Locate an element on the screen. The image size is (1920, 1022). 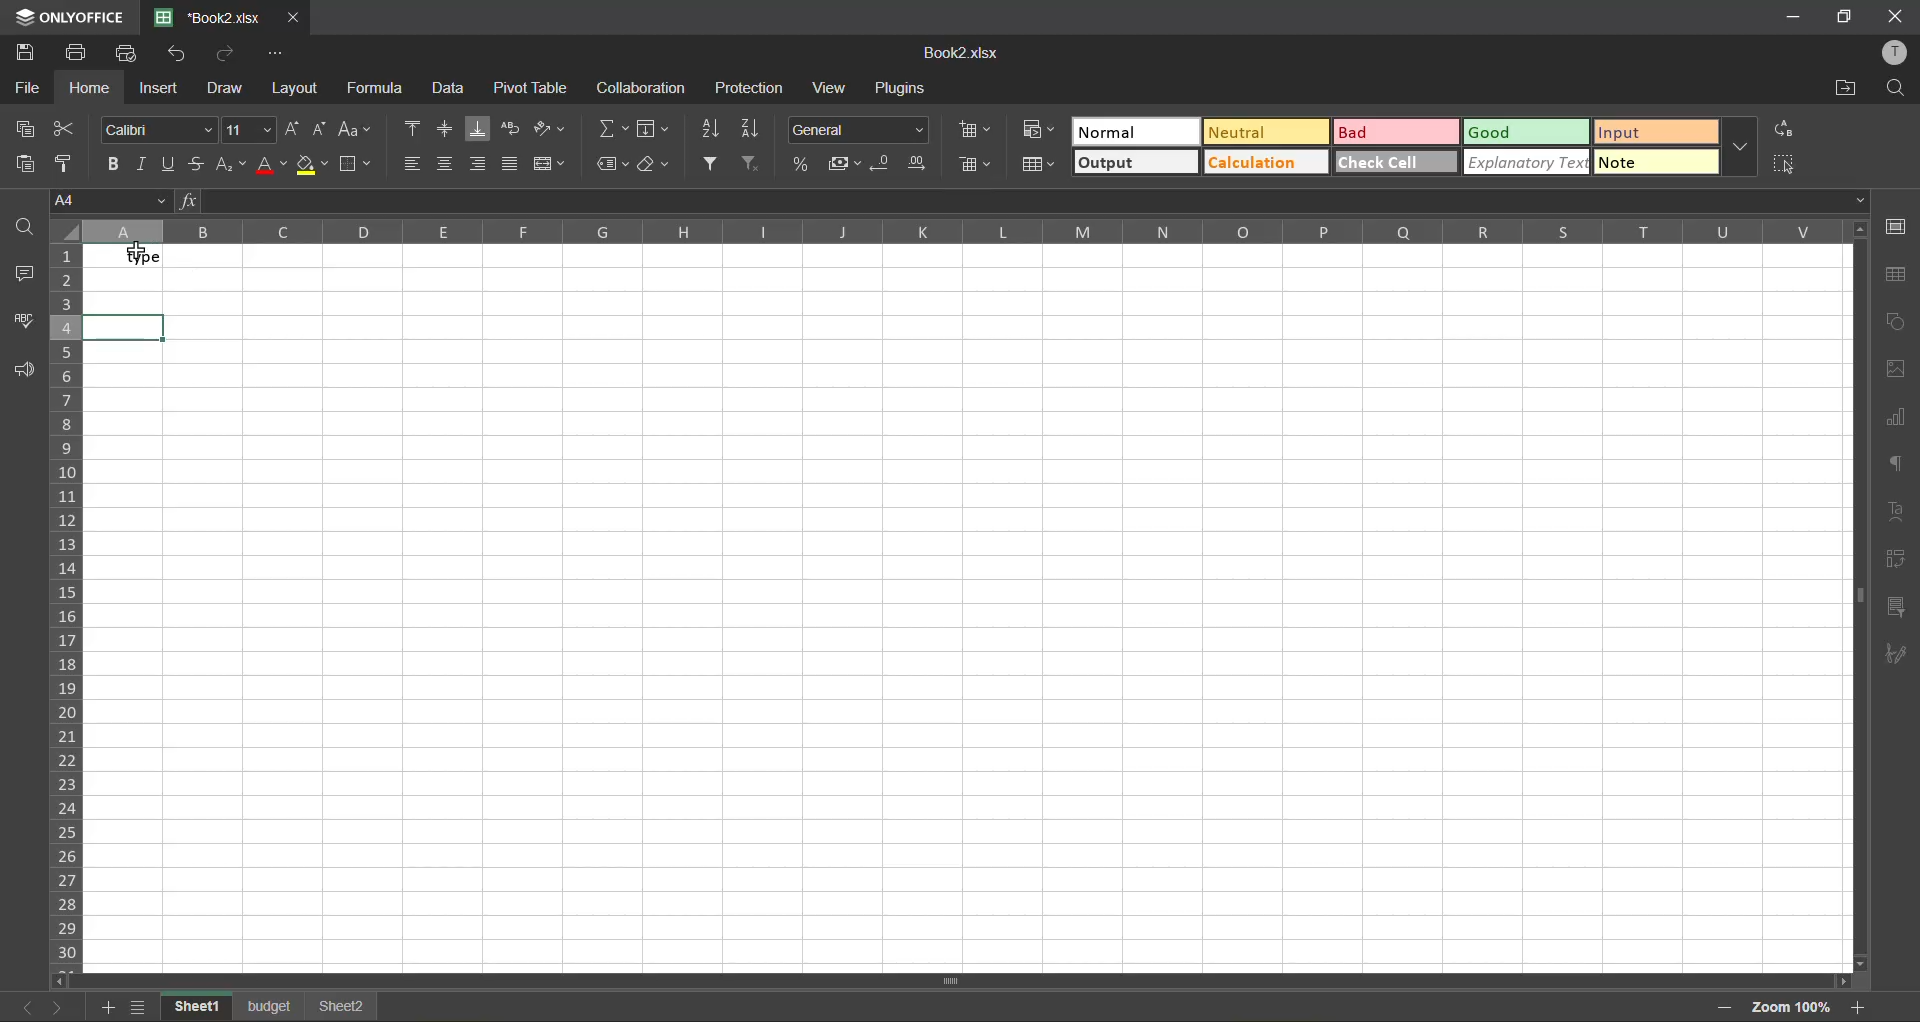
sheet names is located at coordinates (274, 1007).